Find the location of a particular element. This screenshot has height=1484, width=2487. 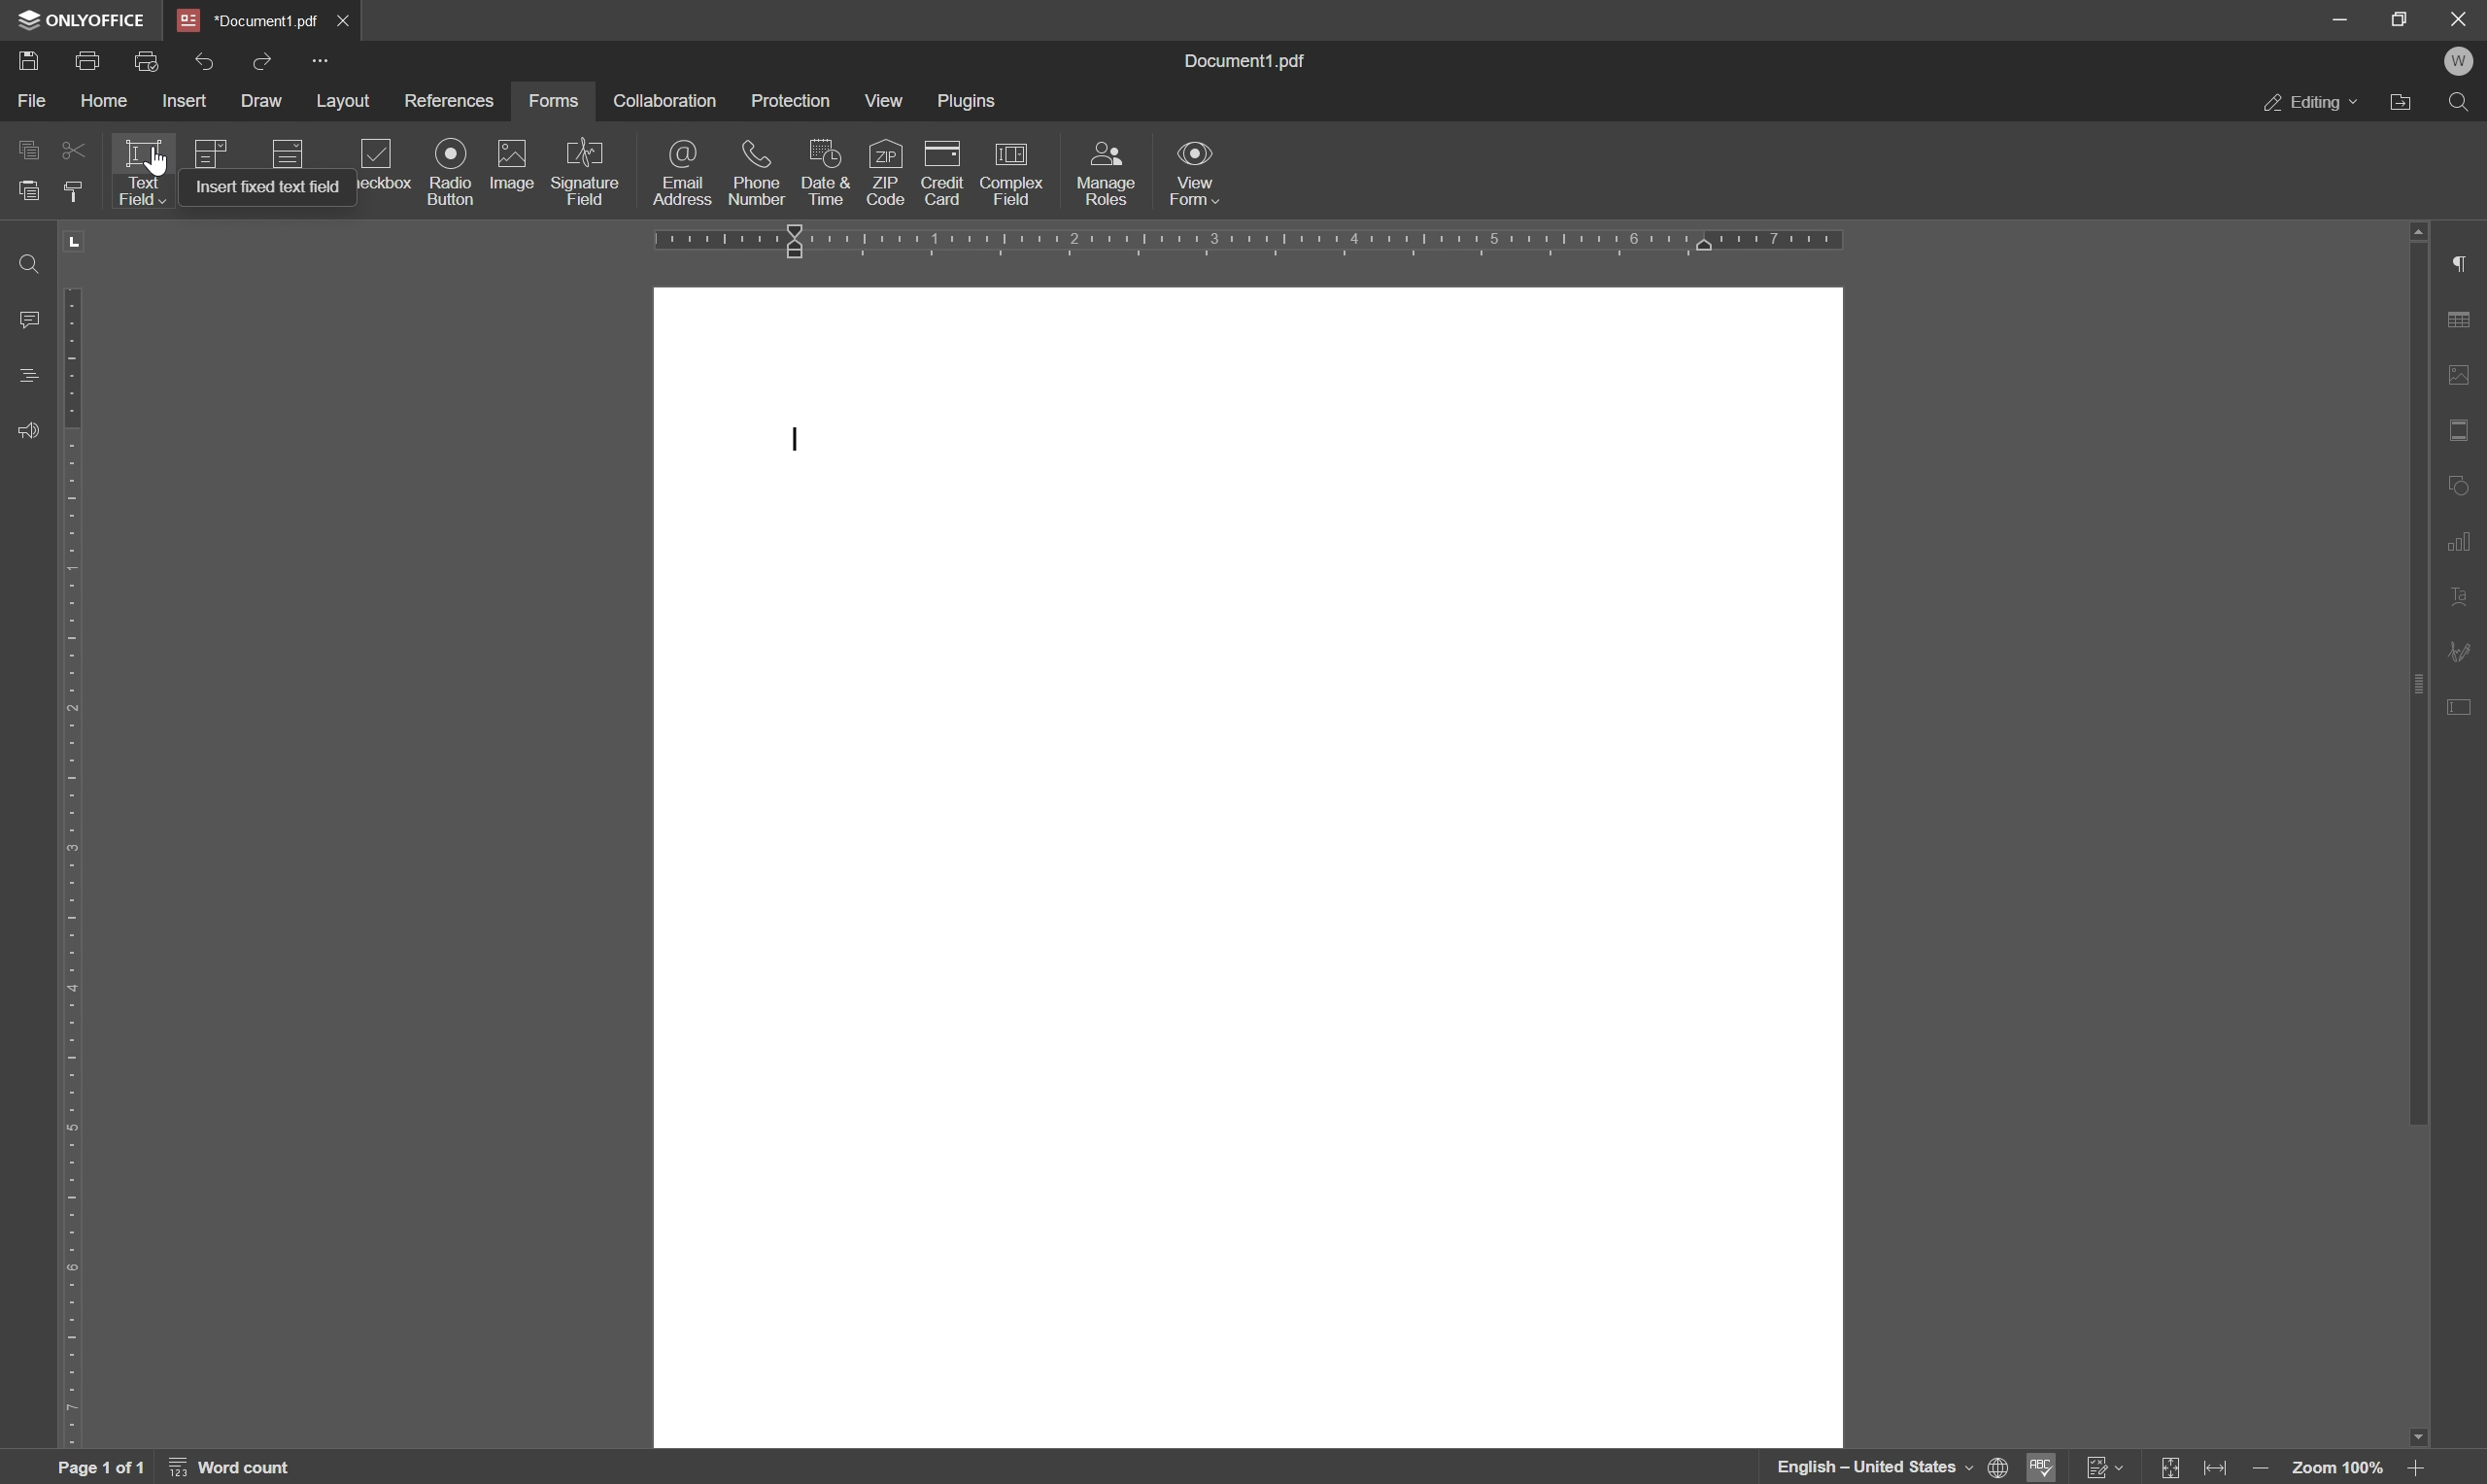

fit to slide is located at coordinates (2172, 1468).